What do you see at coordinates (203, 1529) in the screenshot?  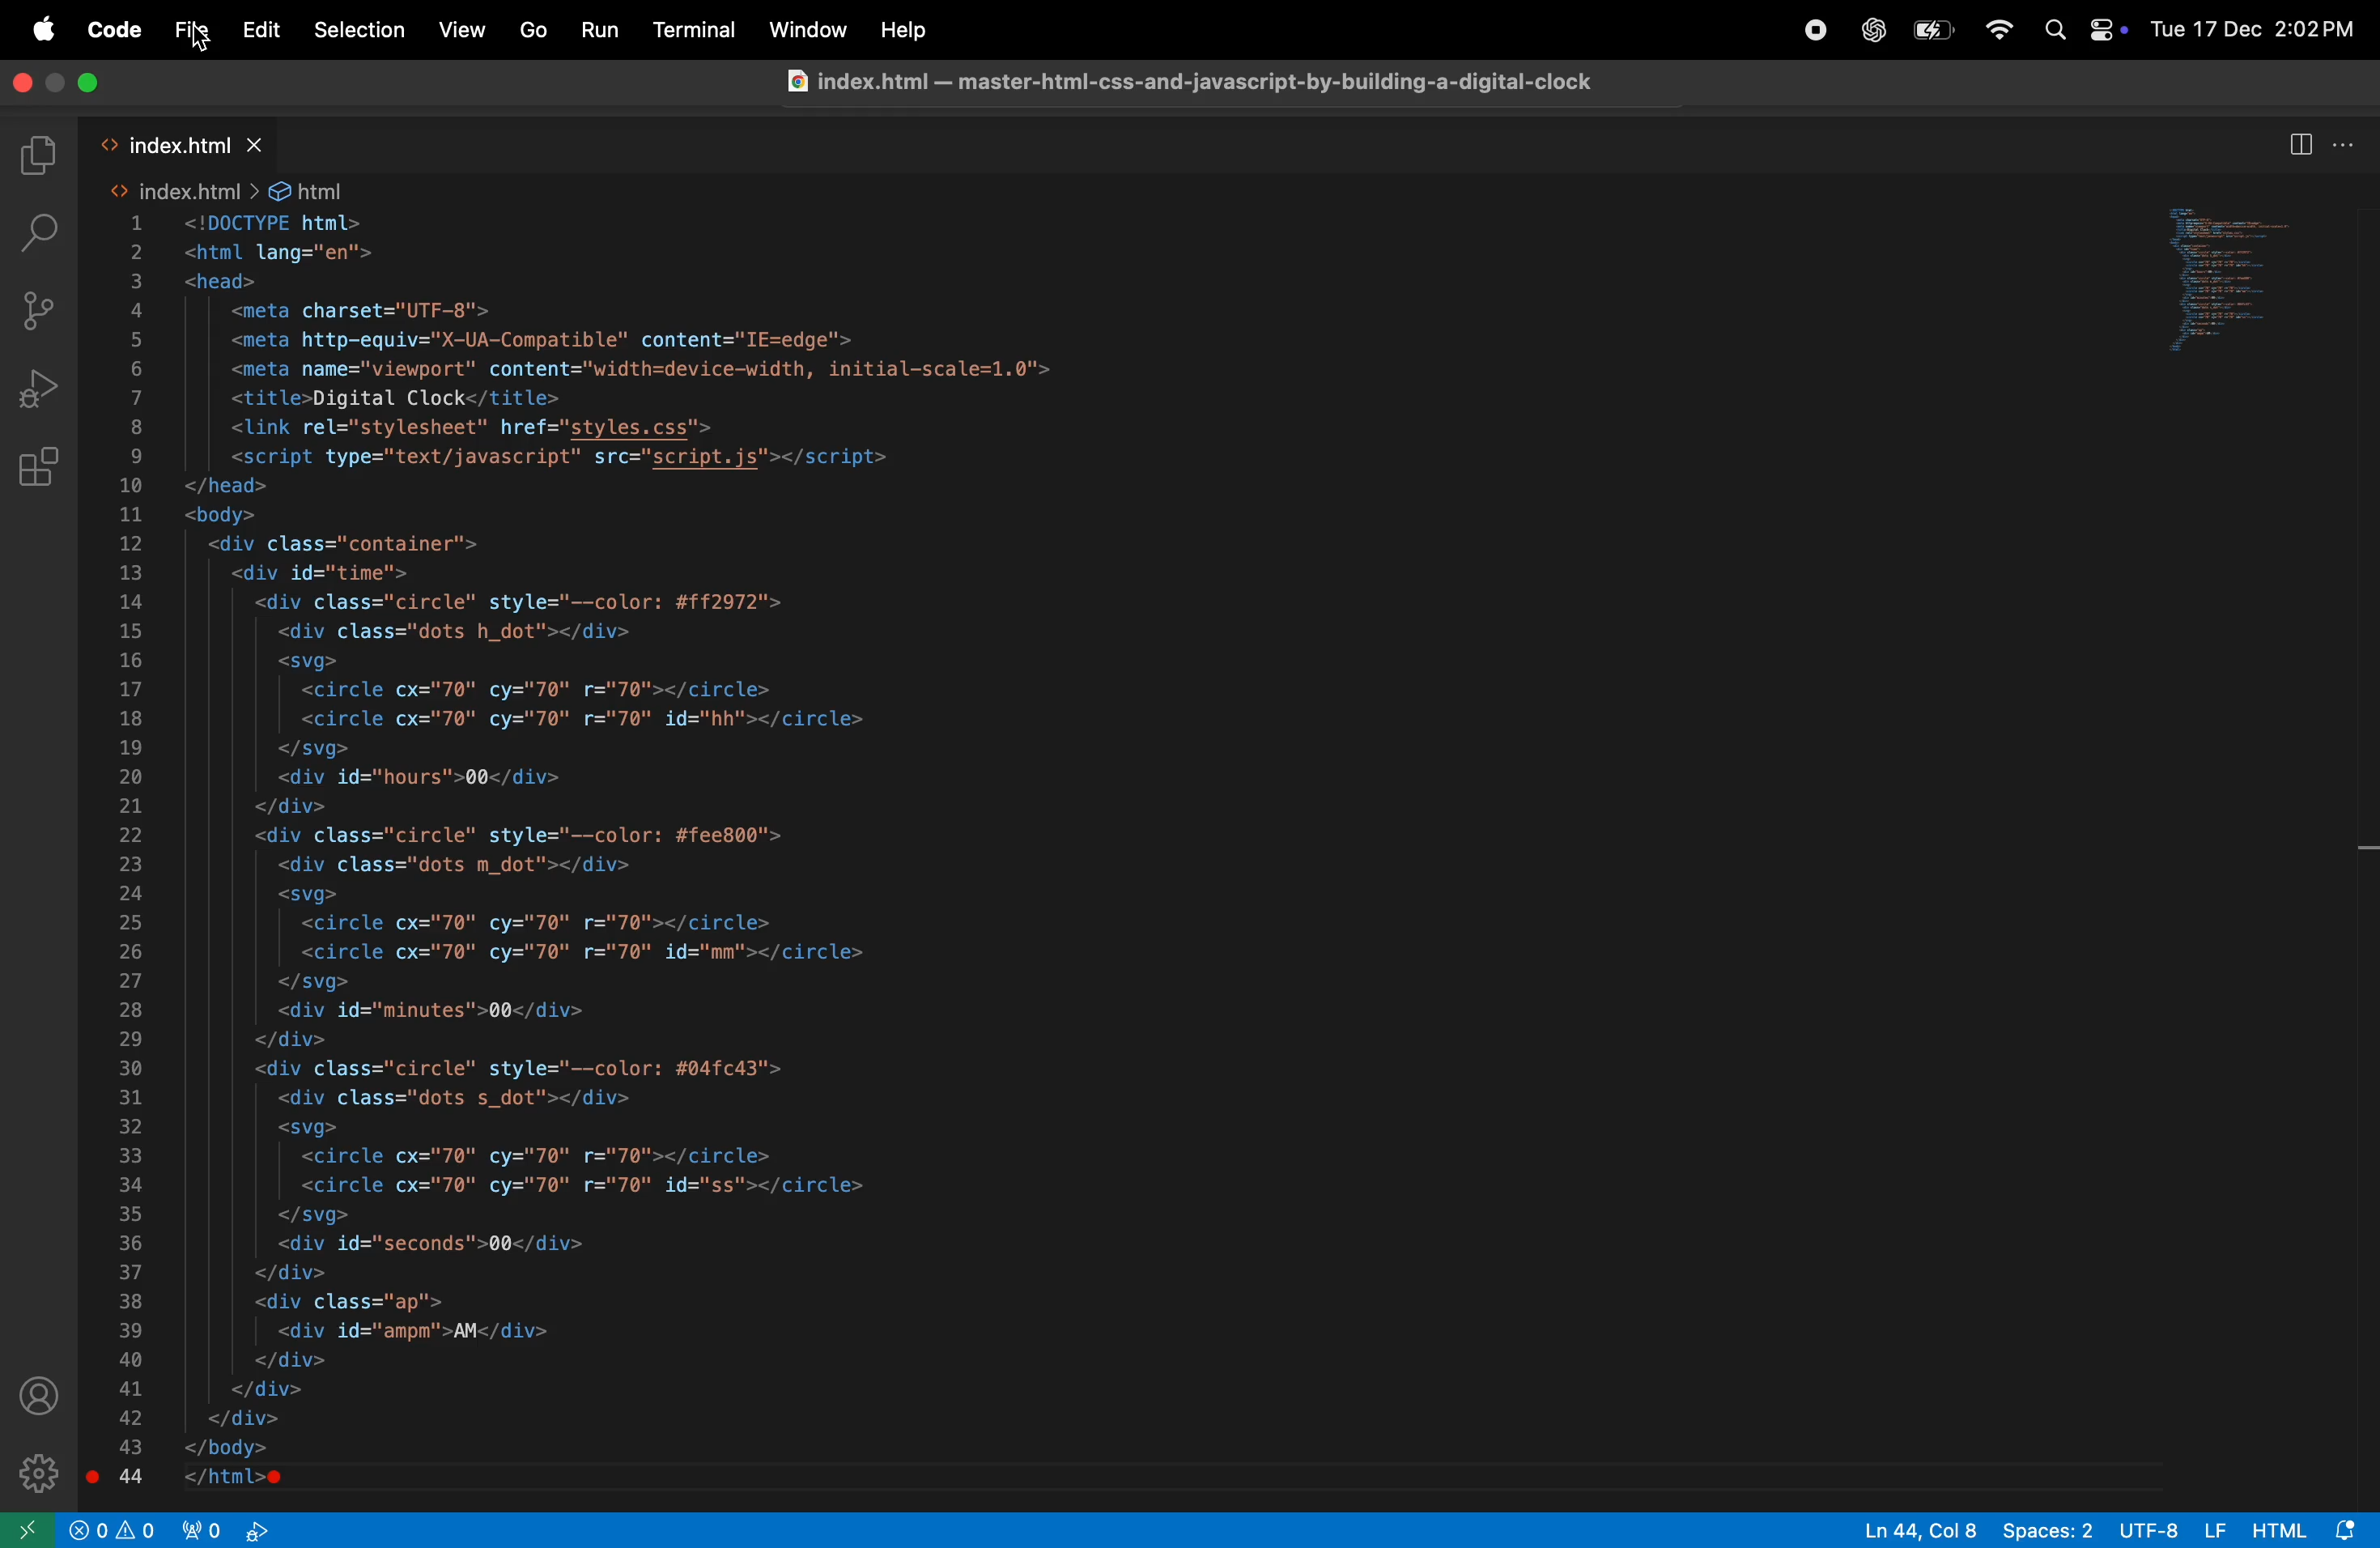 I see `port` at bounding box center [203, 1529].